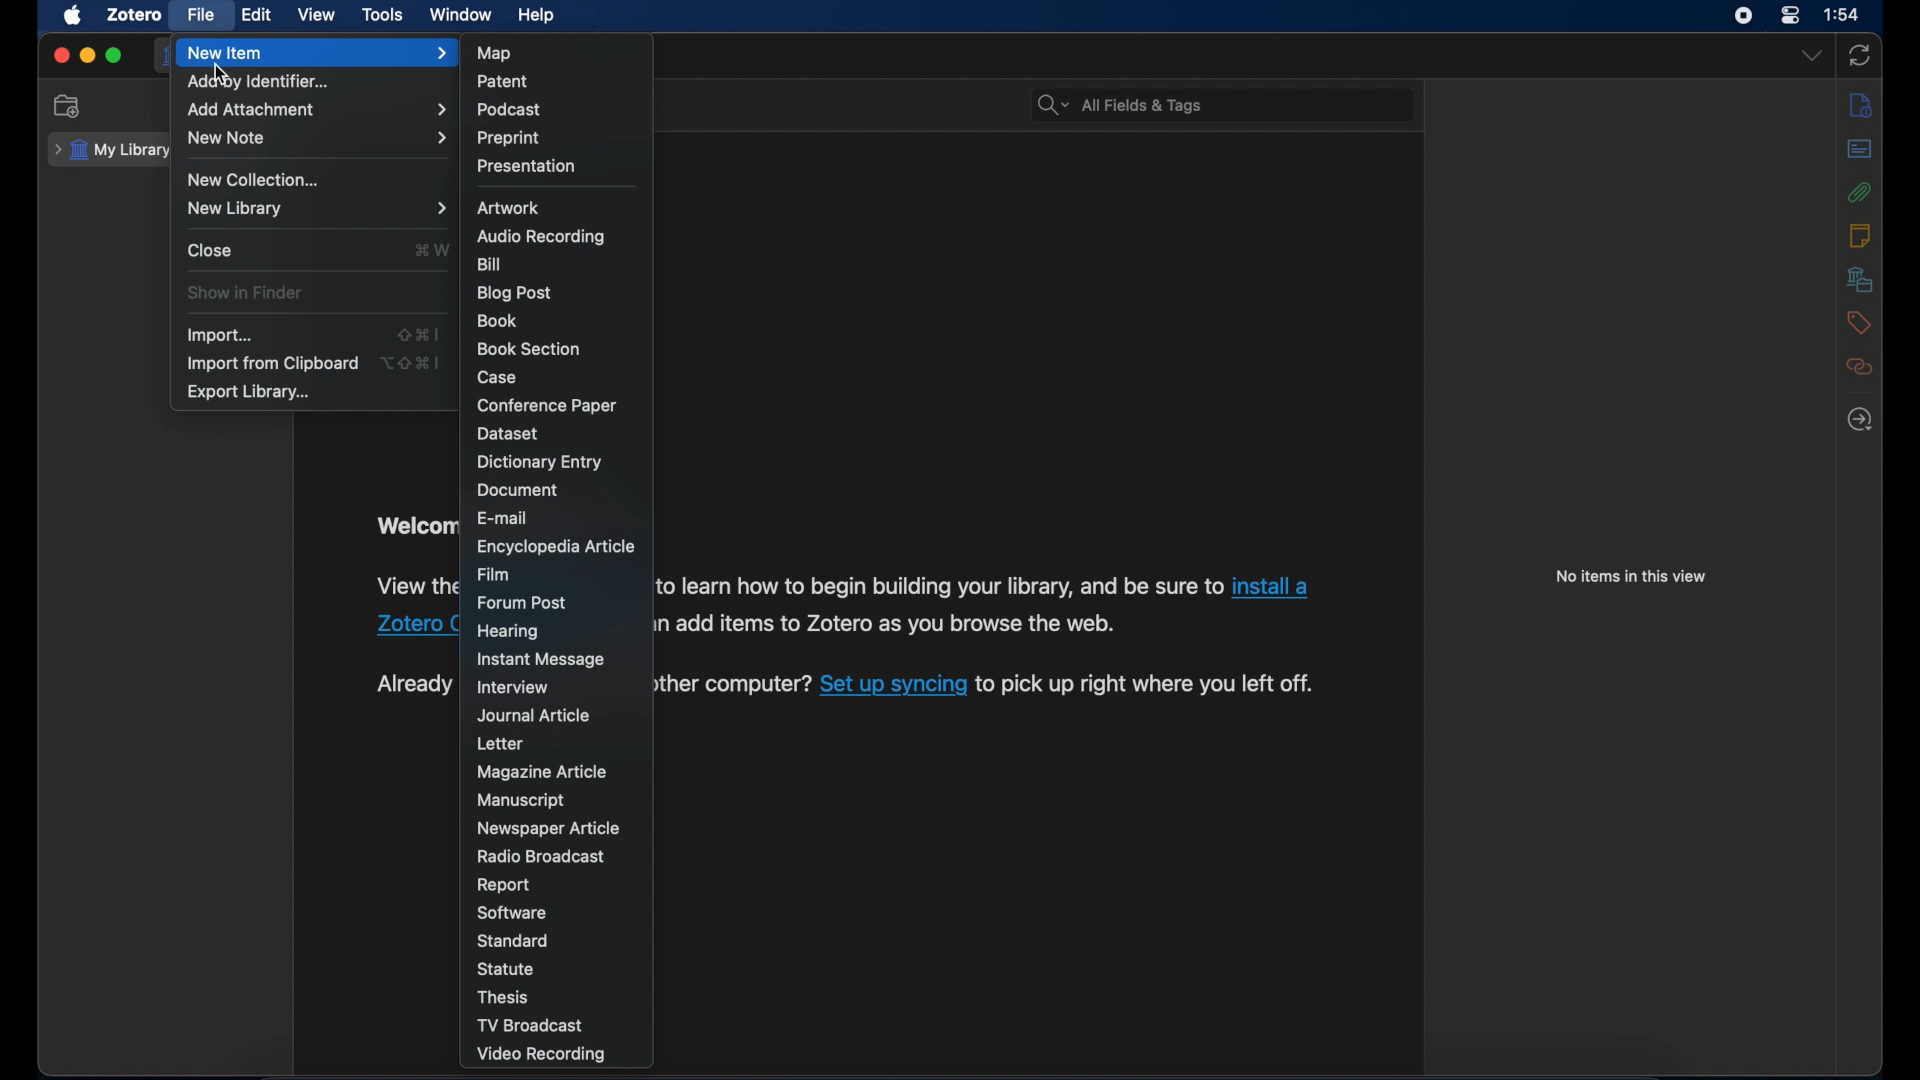  Describe the element at coordinates (409, 363) in the screenshot. I see `option + shift + command + I` at that location.